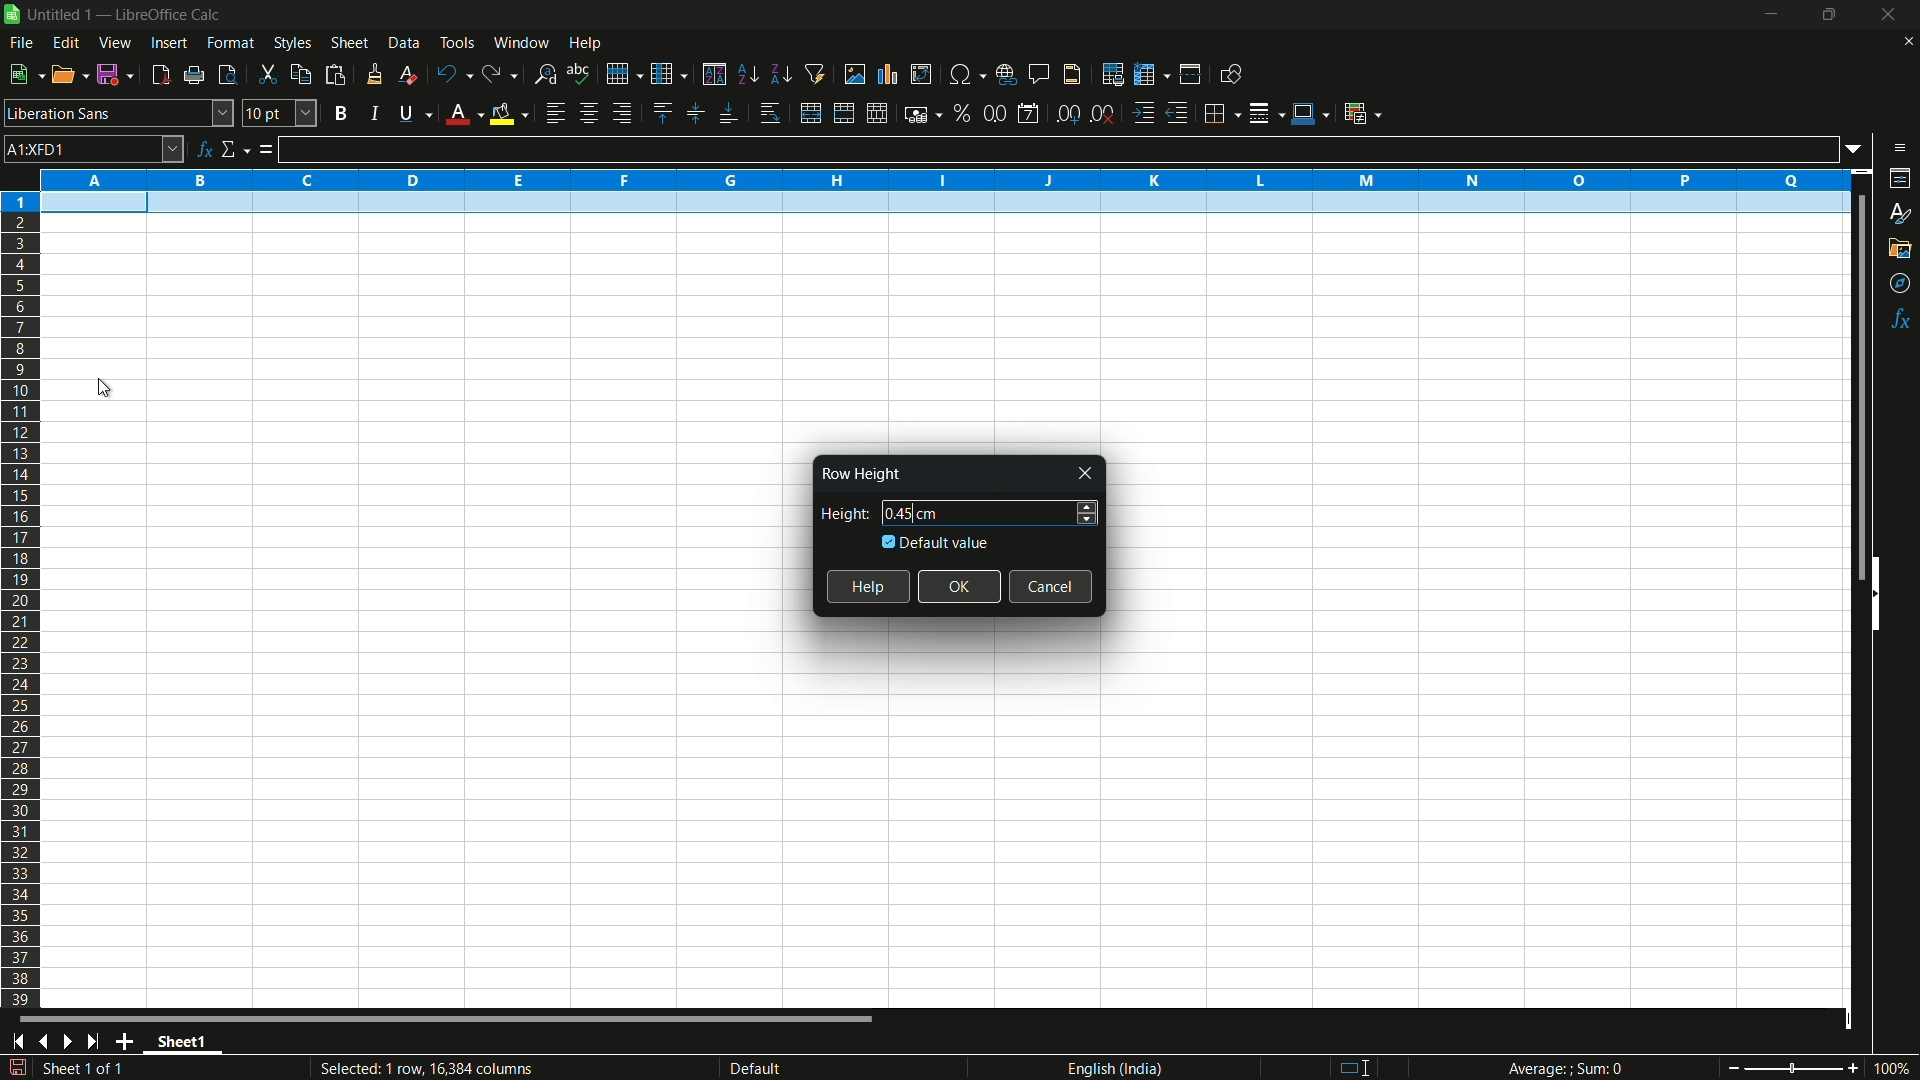  I want to click on gallery, so click(1901, 248).